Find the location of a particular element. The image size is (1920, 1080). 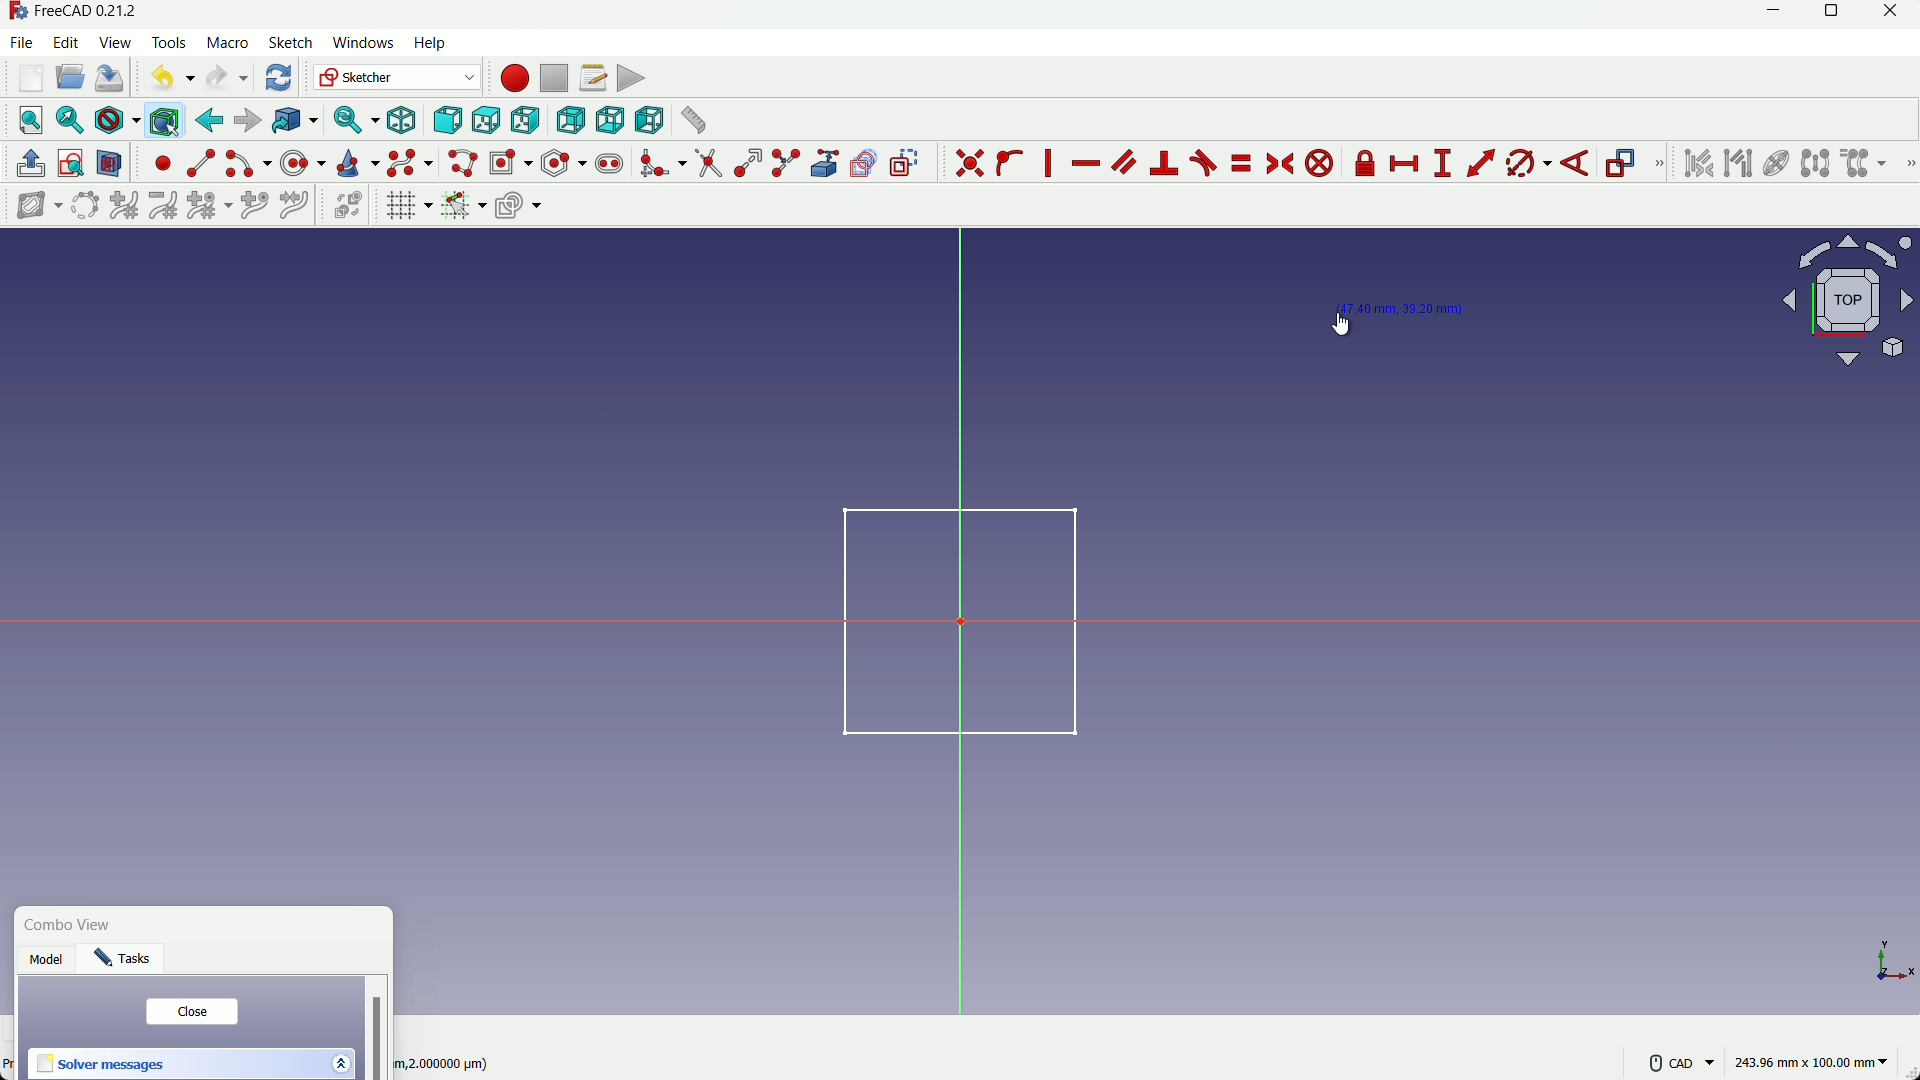

sketch is located at coordinates (946, 619).